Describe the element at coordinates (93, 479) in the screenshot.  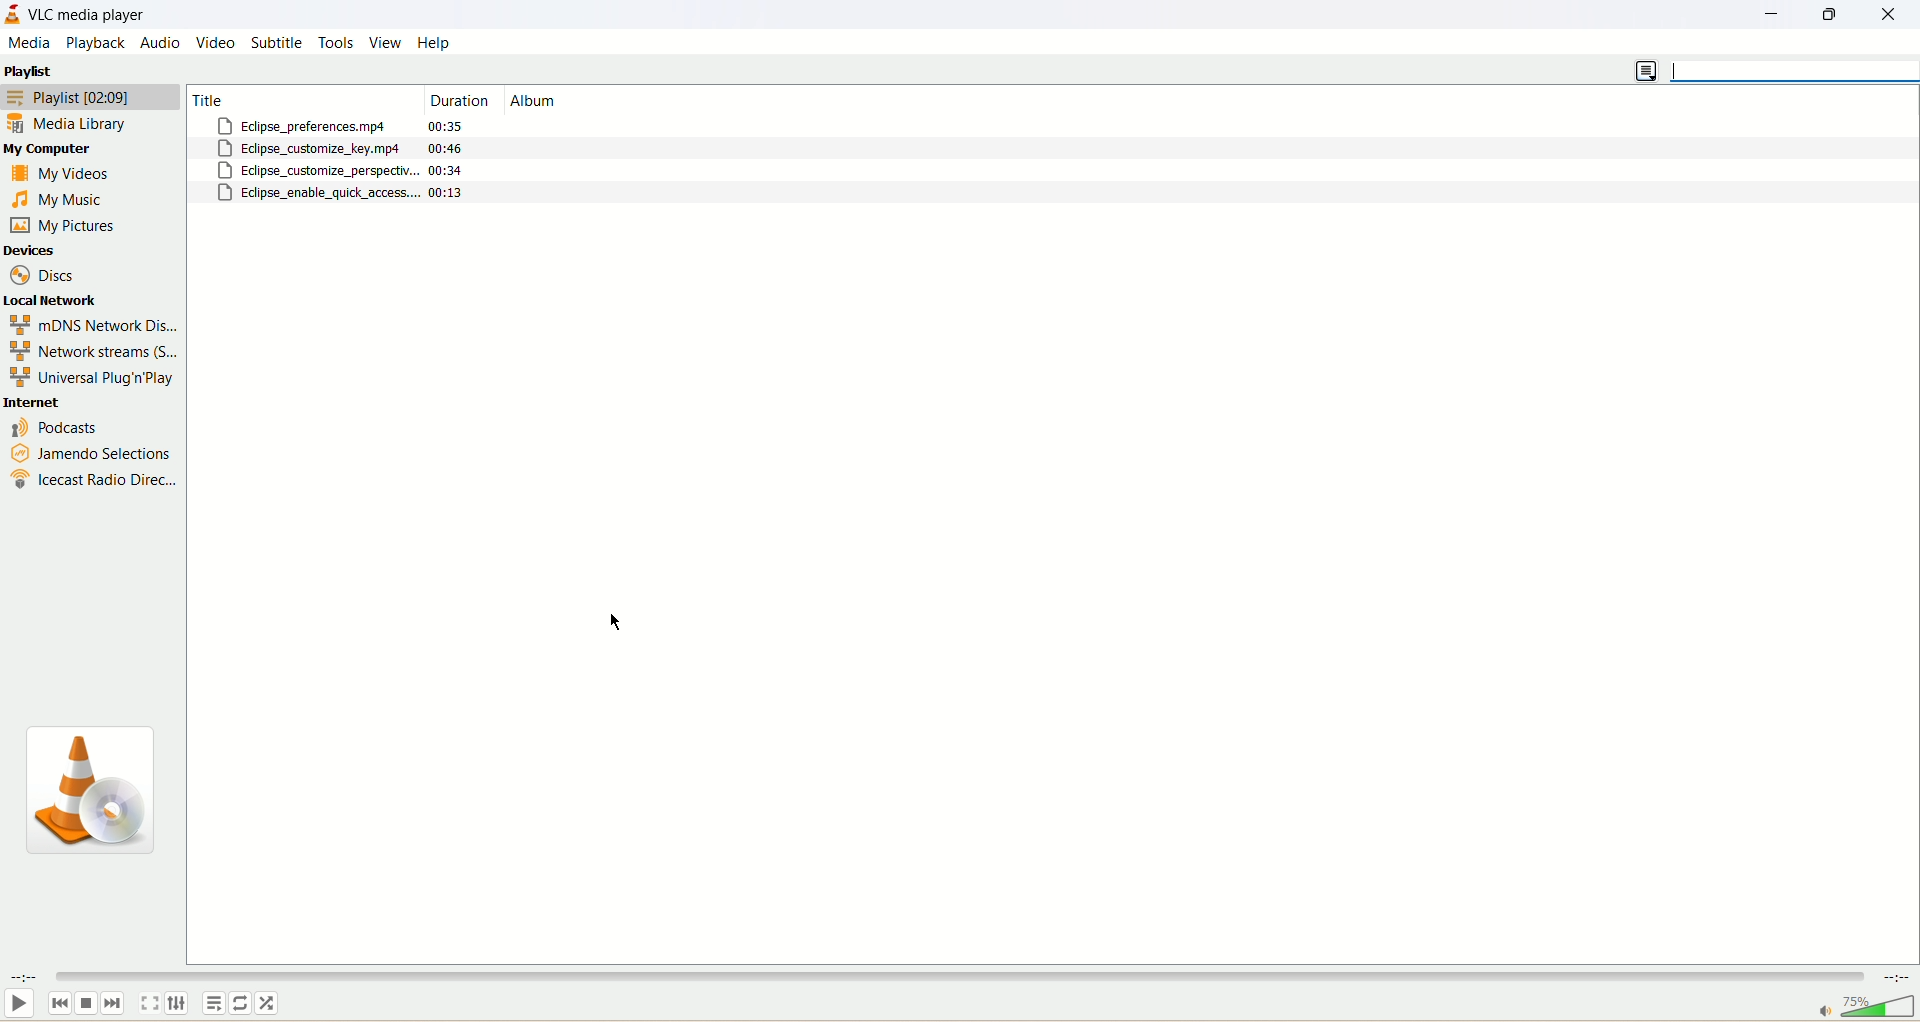
I see `icecast radio direc...` at that location.